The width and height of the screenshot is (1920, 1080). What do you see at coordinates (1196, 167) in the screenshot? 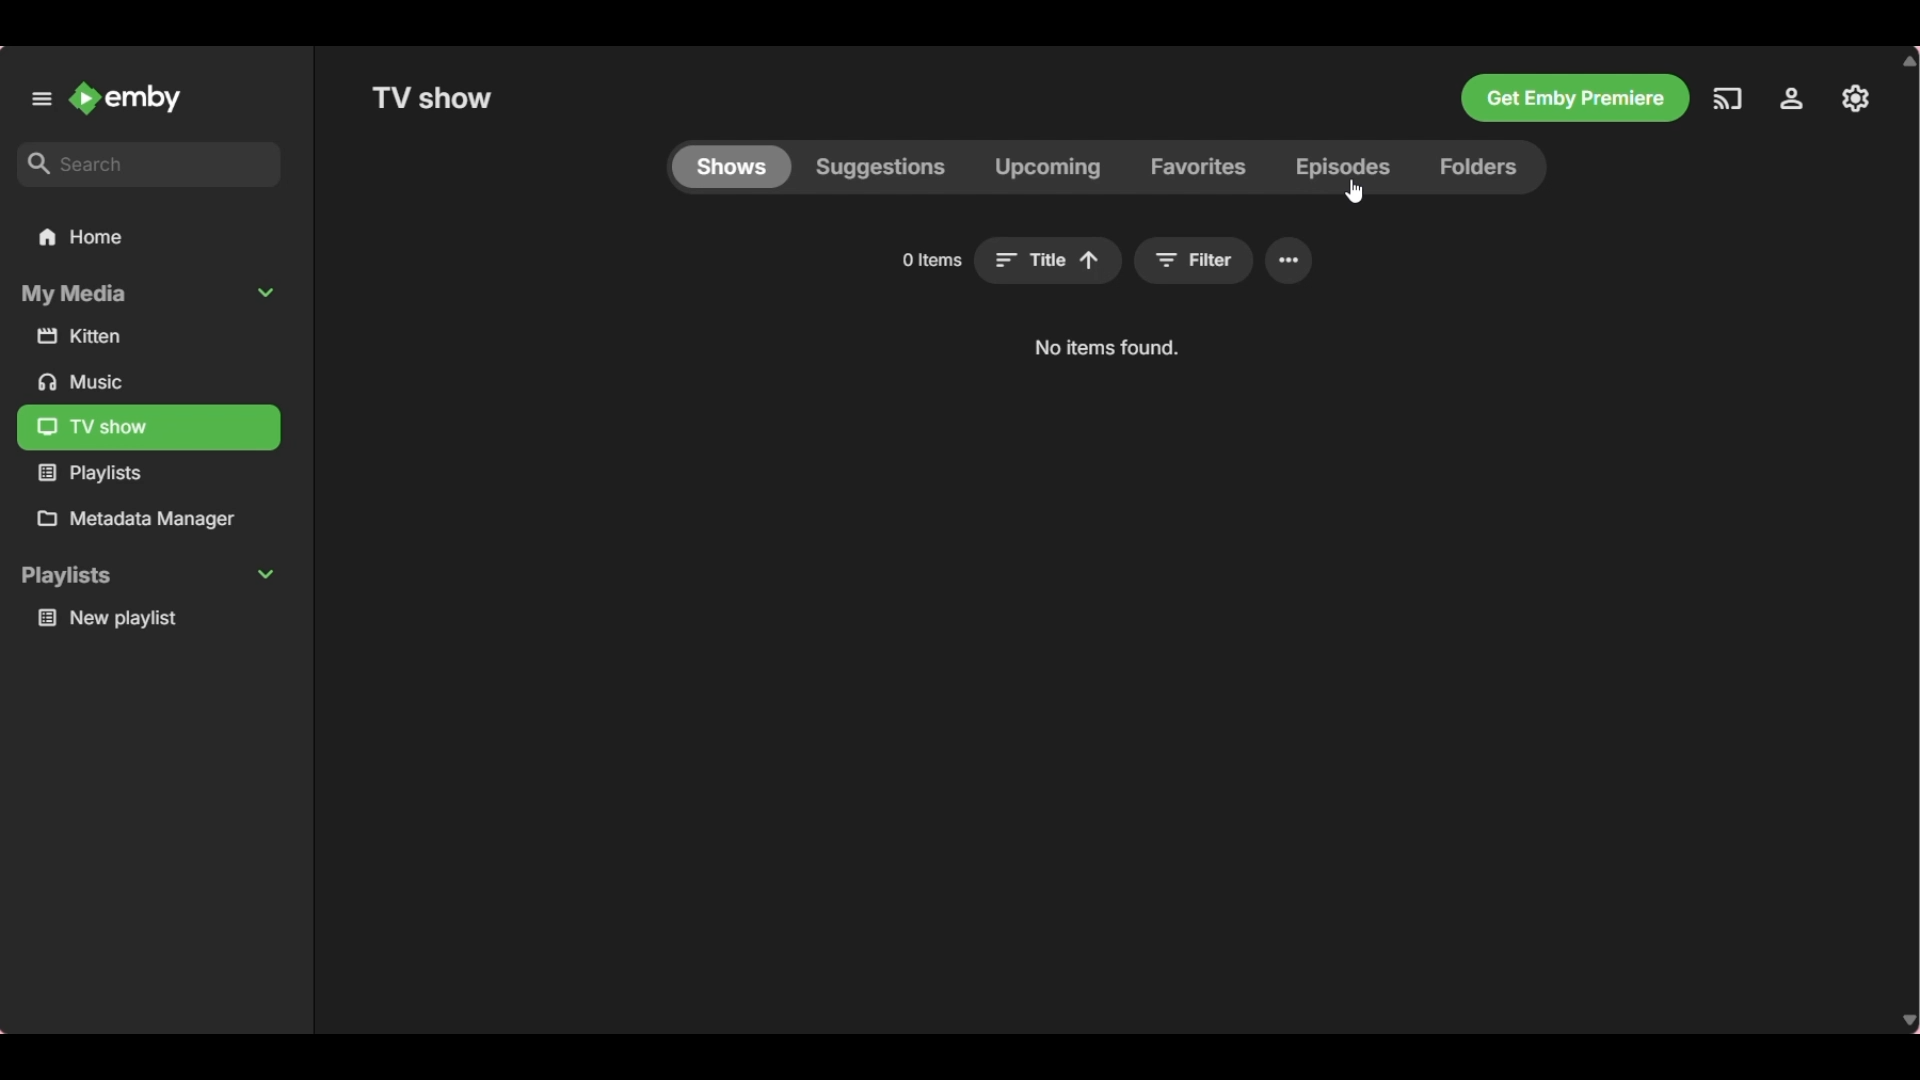
I see `Favorites` at bounding box center [1196, 167].